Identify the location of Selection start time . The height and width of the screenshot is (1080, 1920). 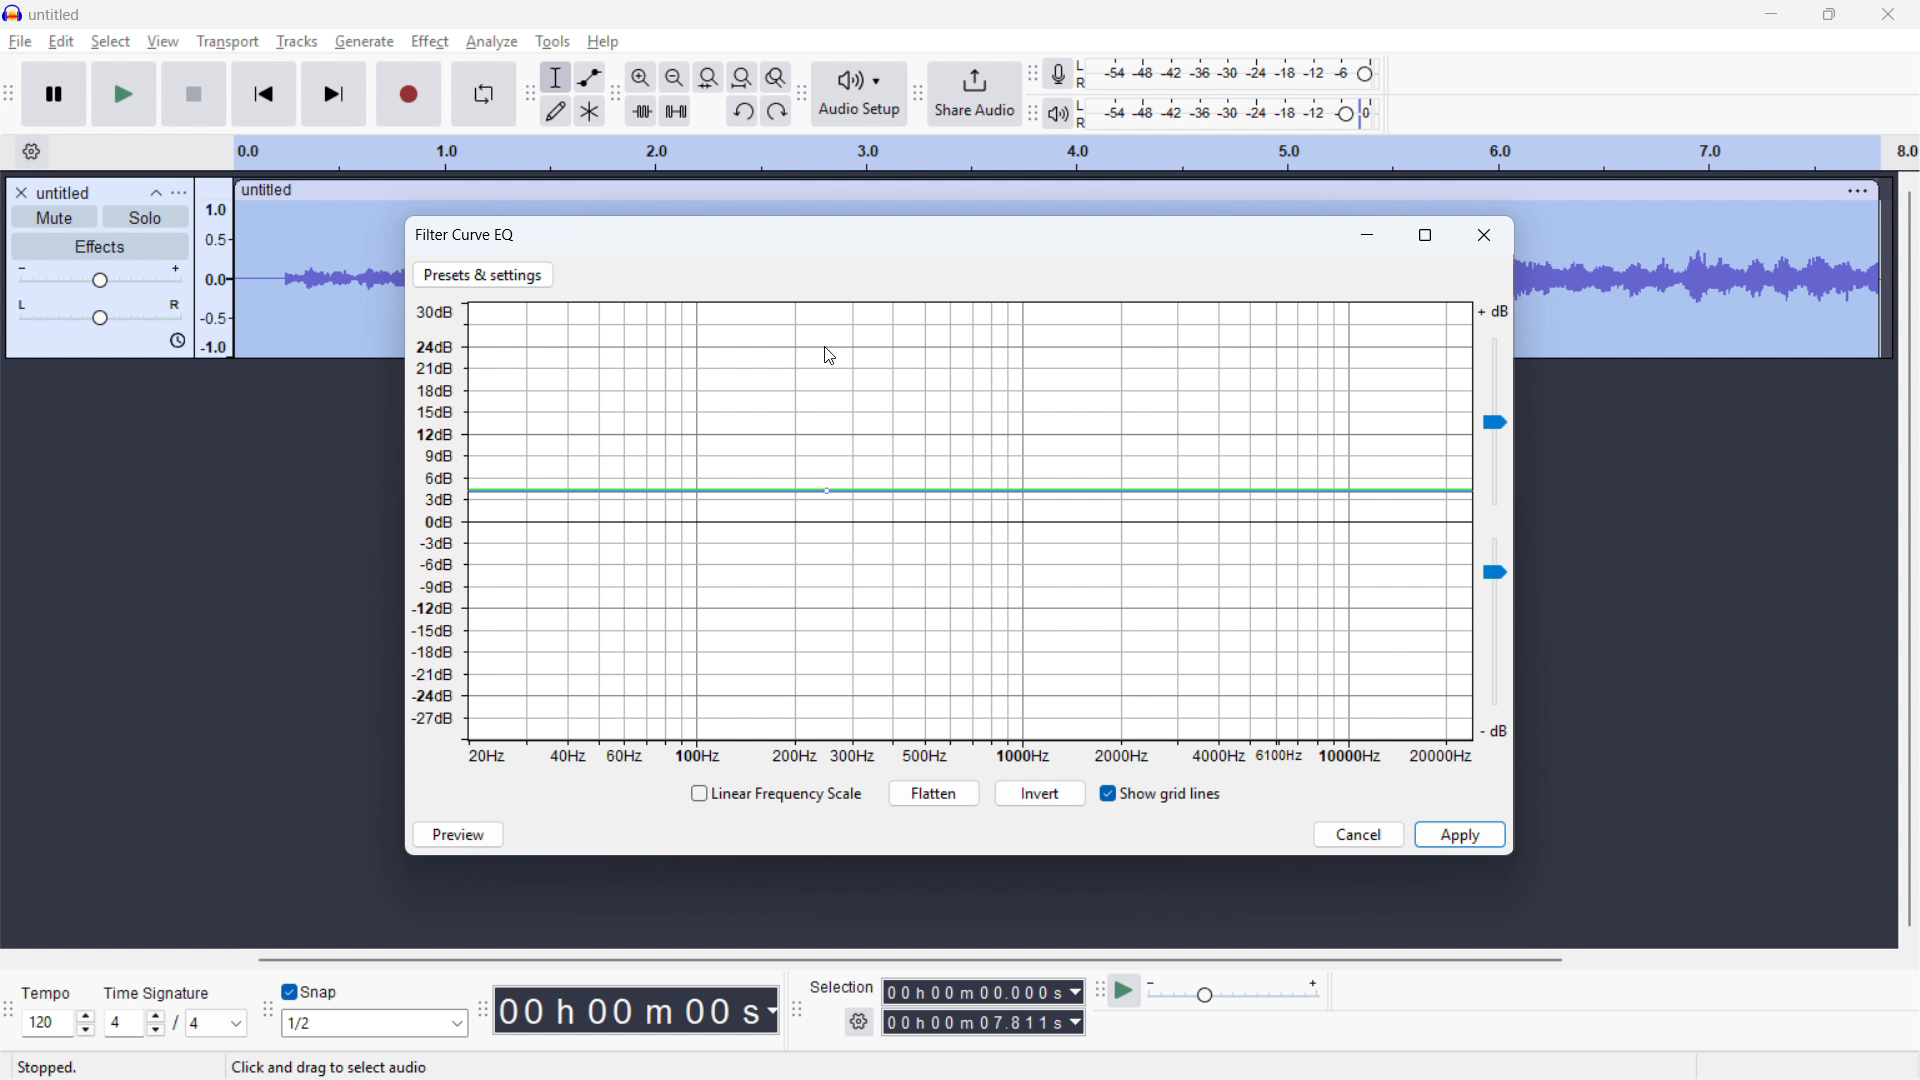
(982, 992).